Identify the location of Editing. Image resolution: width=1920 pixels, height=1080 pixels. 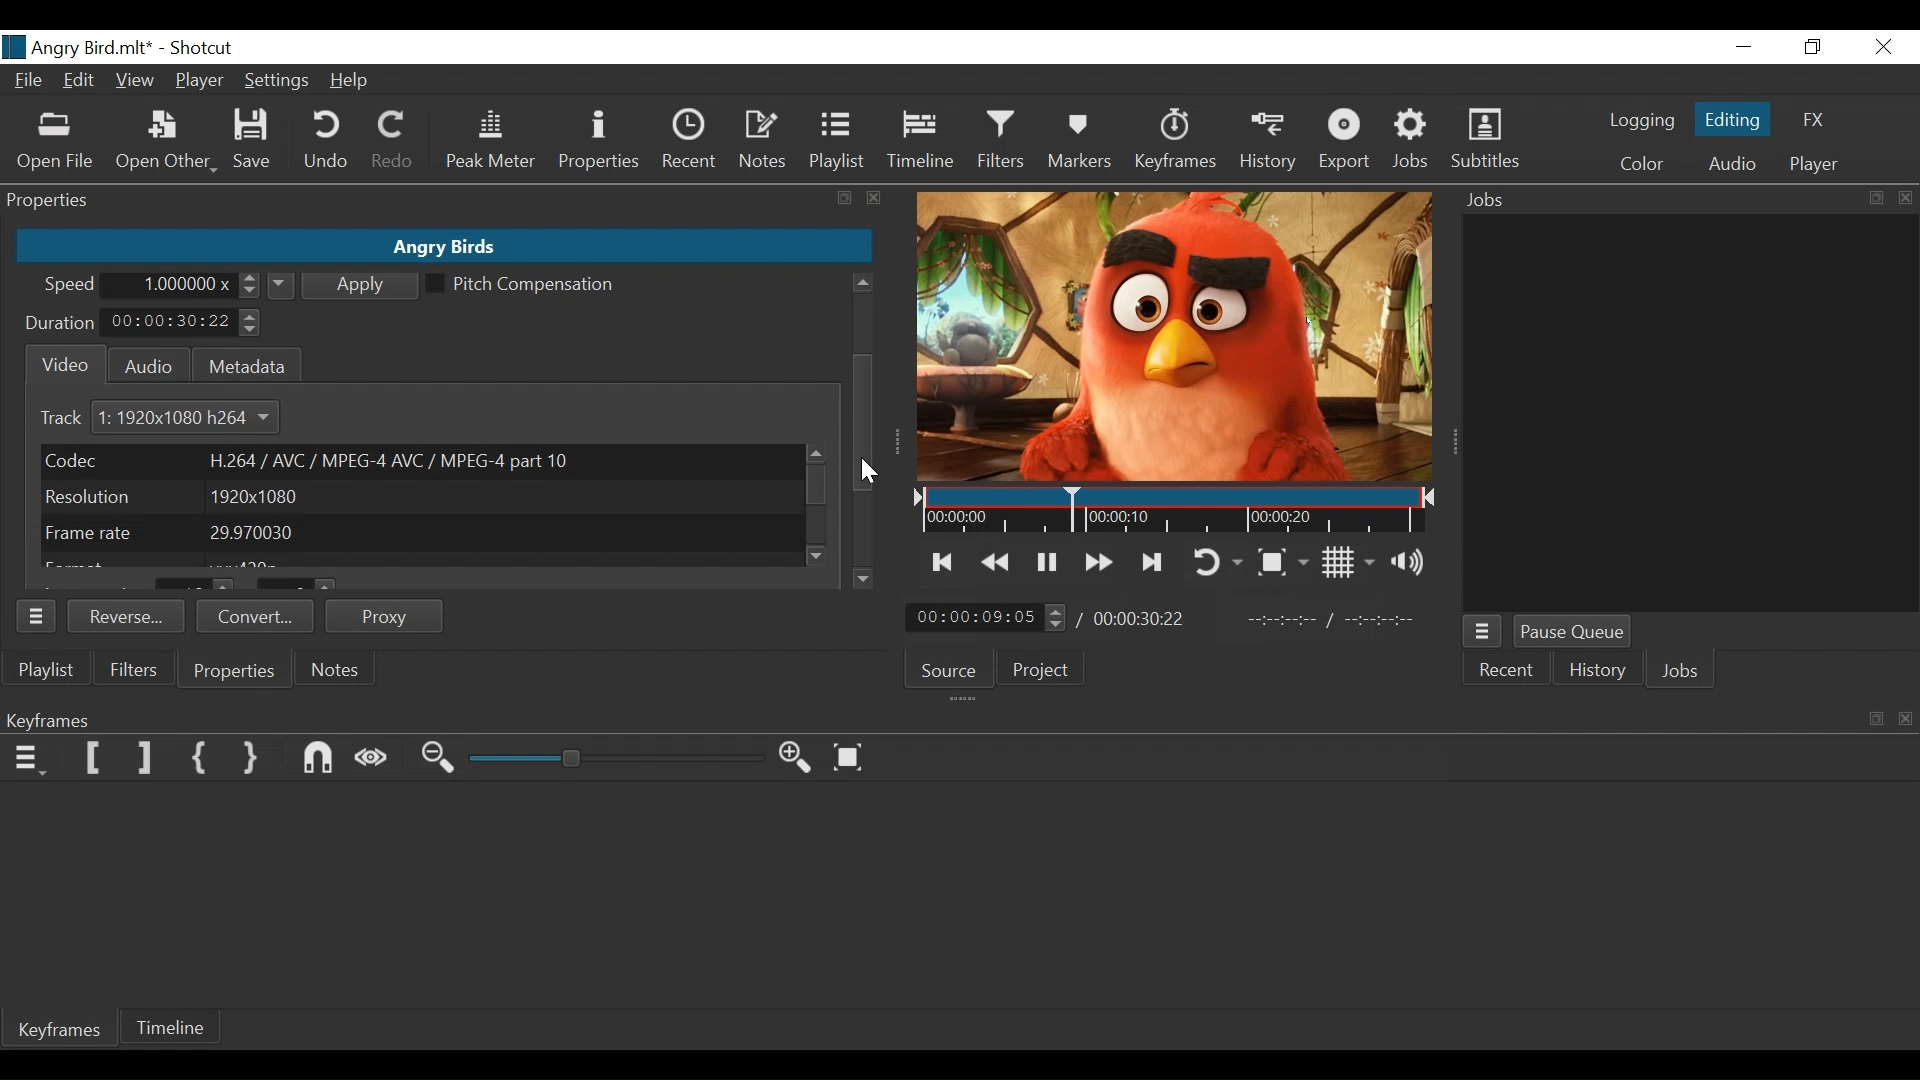
(1729, 119).